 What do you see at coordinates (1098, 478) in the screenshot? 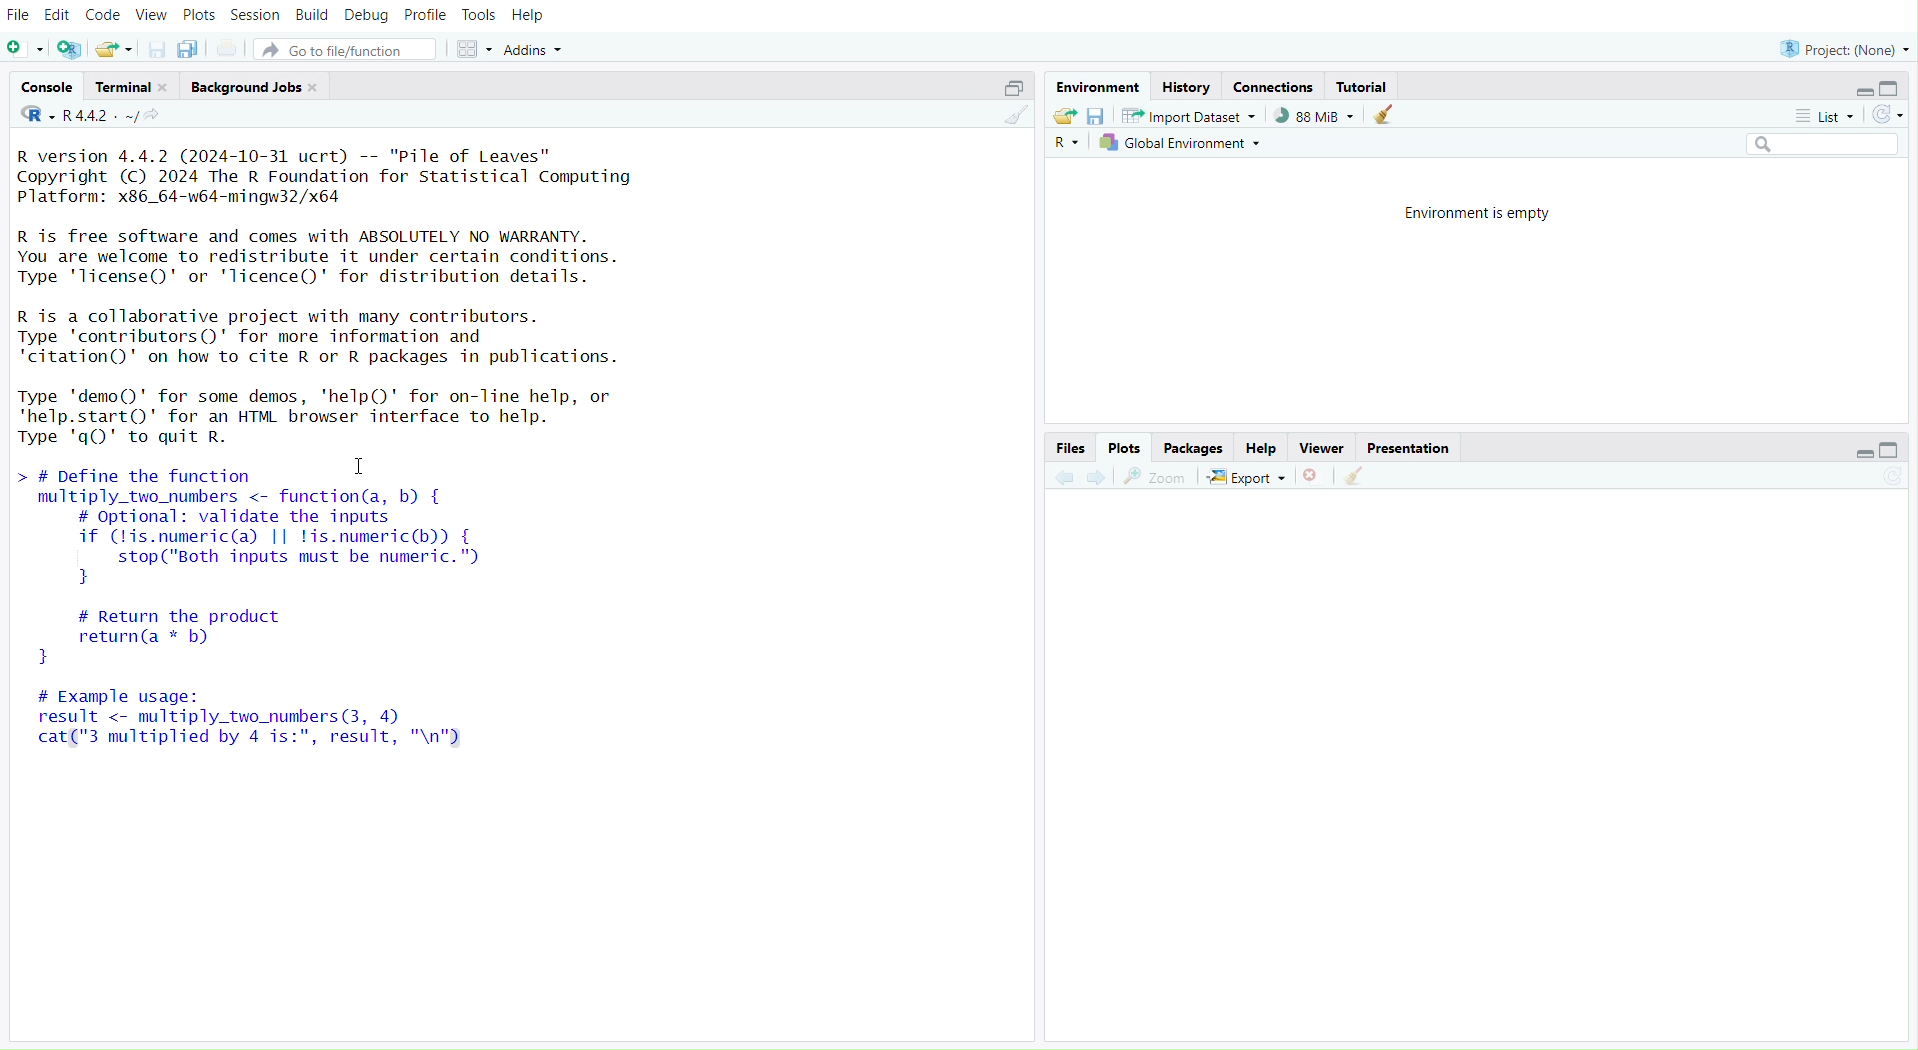
I see `Go forward to the next source location (Ctrl + F10)` at bounding box center [1098, 478].